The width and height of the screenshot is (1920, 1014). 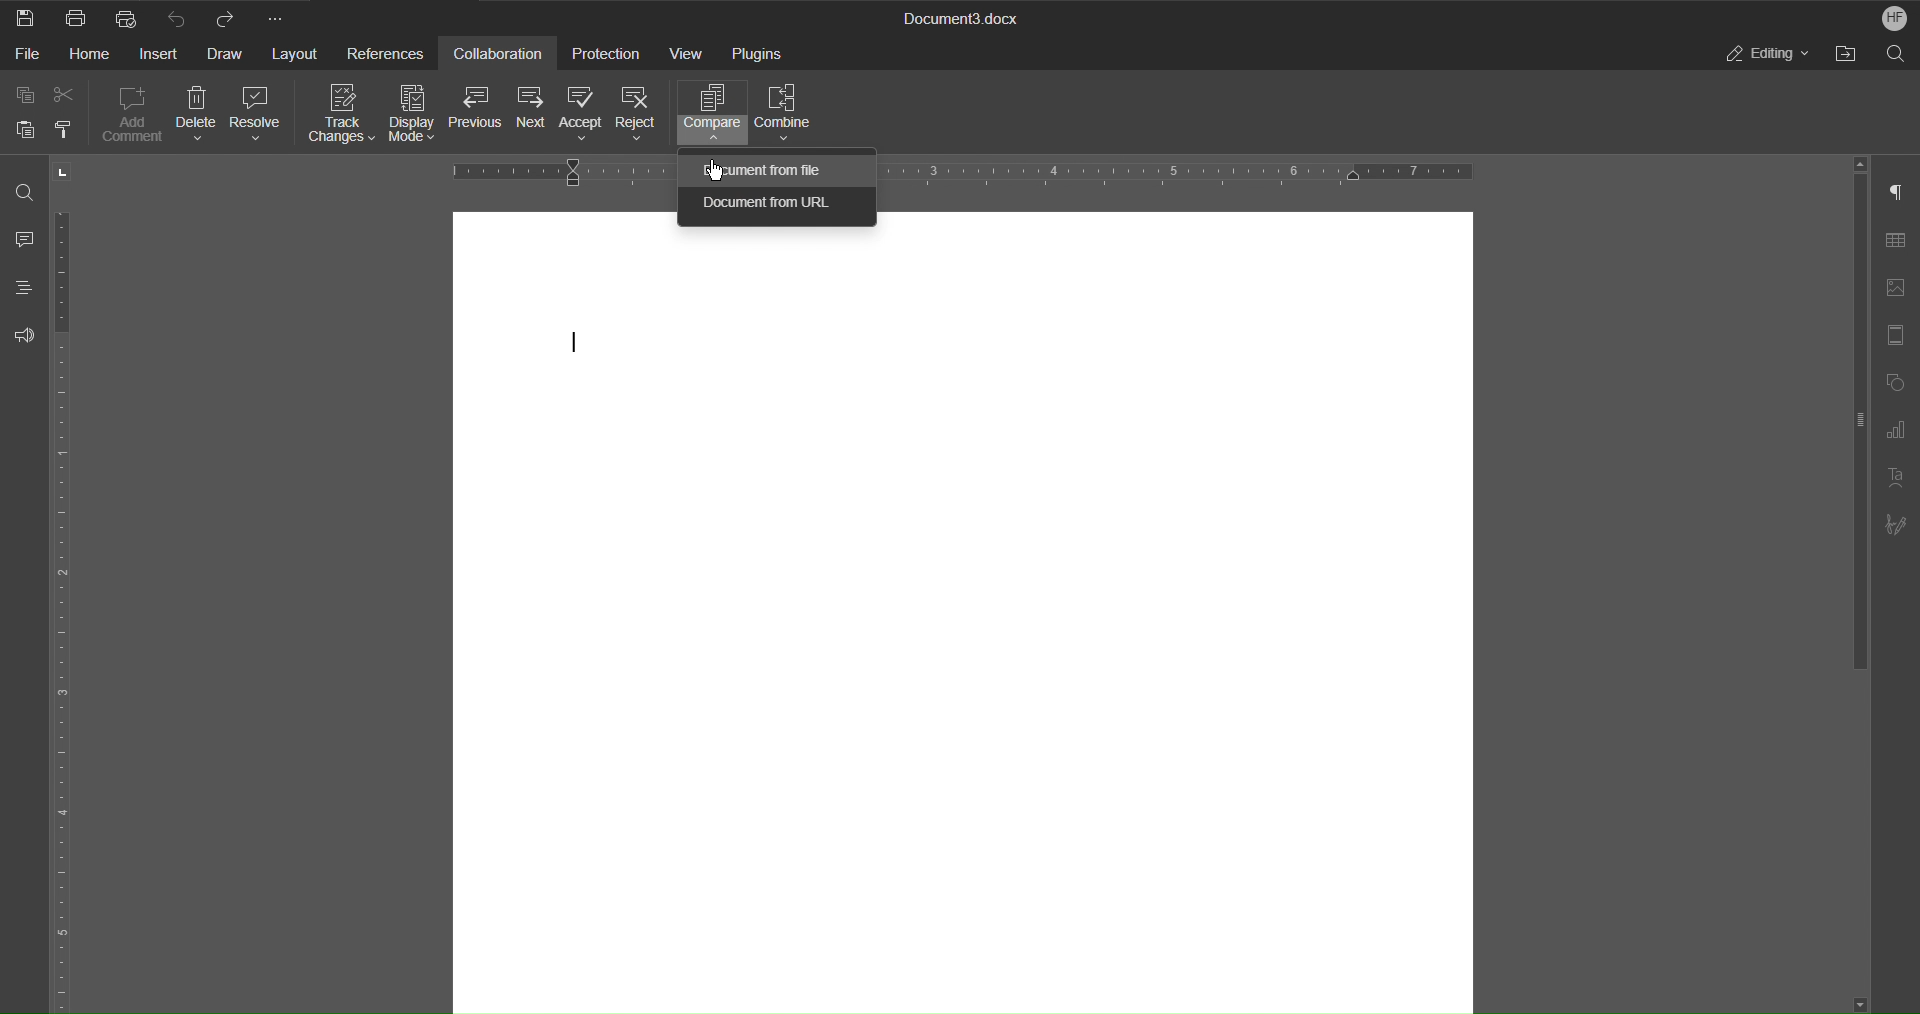 What do you see at coordinates (477, 111) in the screenshot?
I see `Previous ` at bounding box center [477, 111].